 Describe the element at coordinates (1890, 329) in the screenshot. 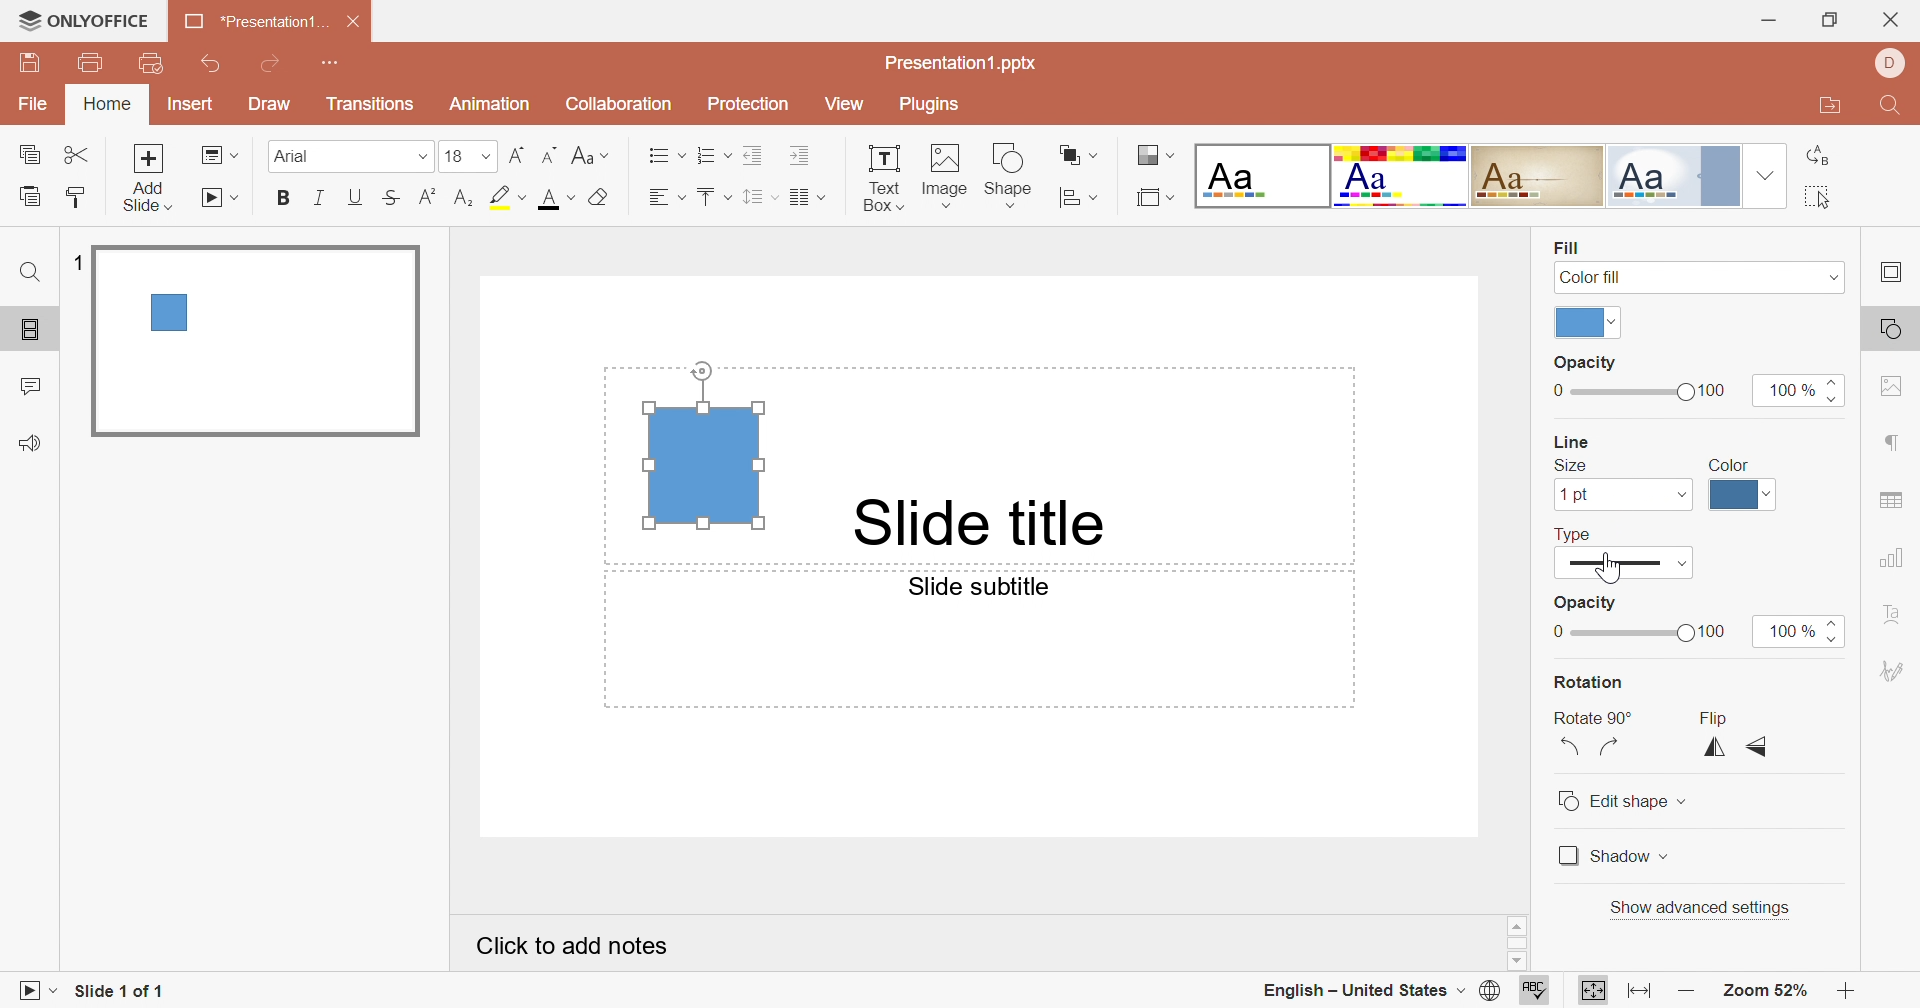

I see `Shape settings` at that location.